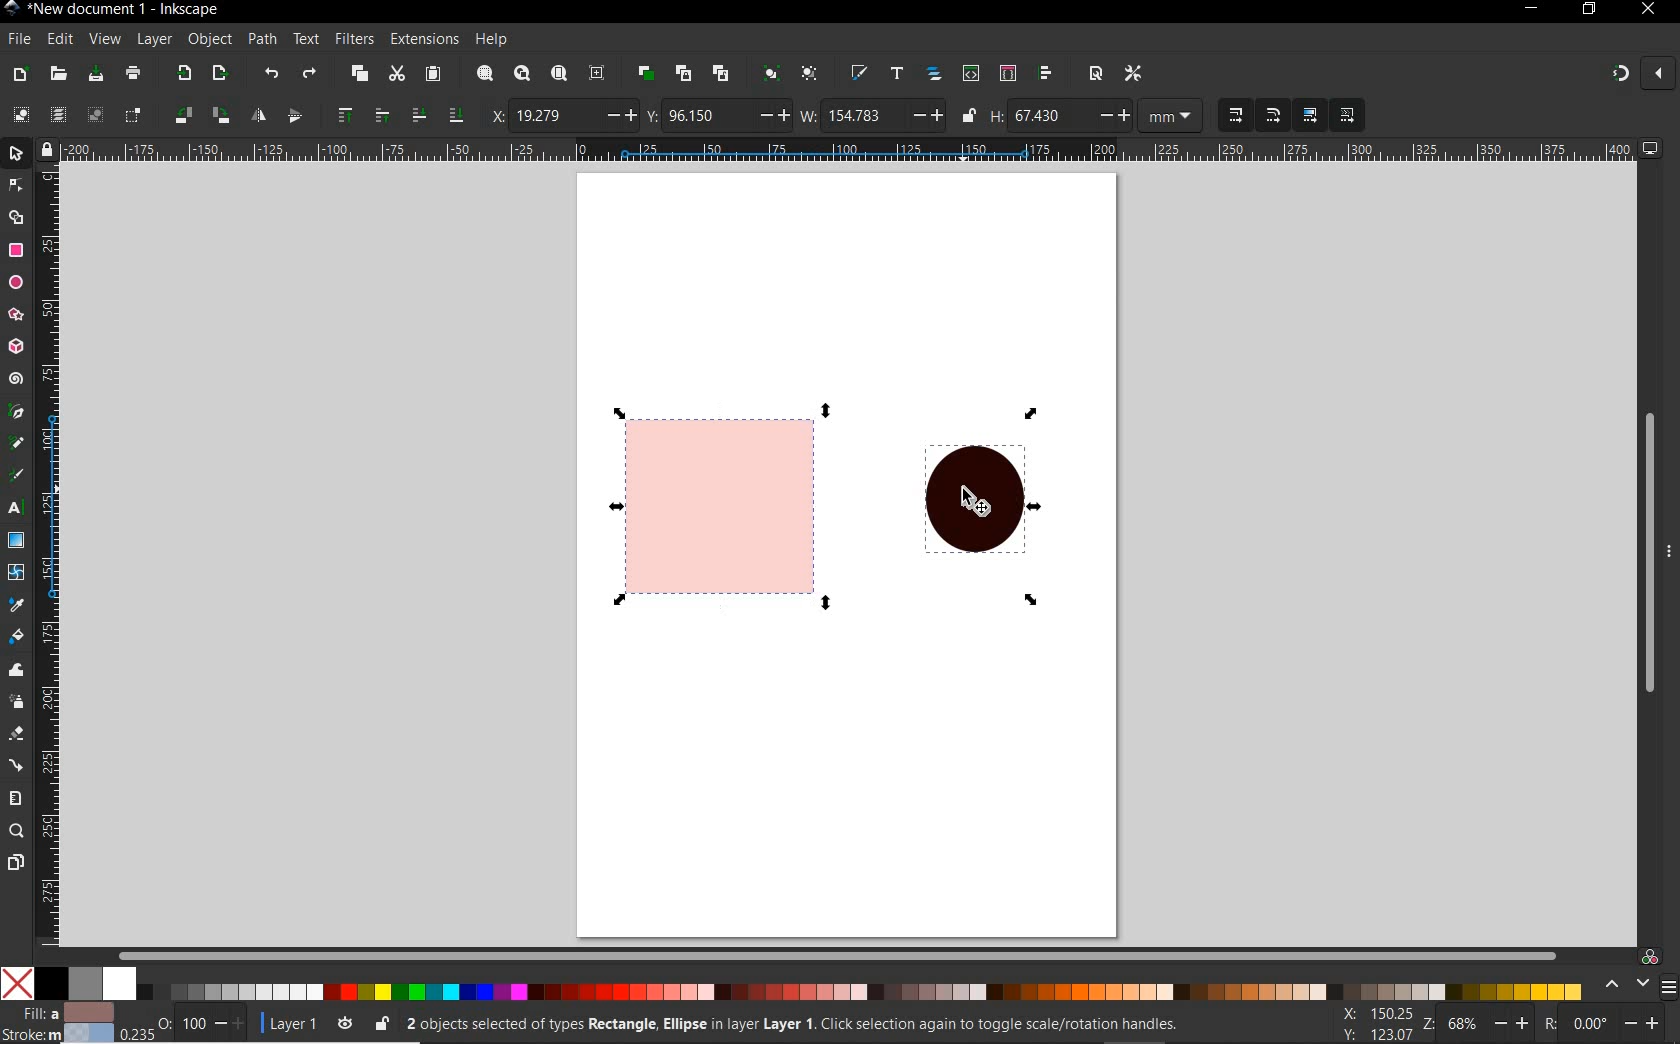  Describe the element at coordinates (15, 735) in the screenshot. I see `eraser tool` at that location.